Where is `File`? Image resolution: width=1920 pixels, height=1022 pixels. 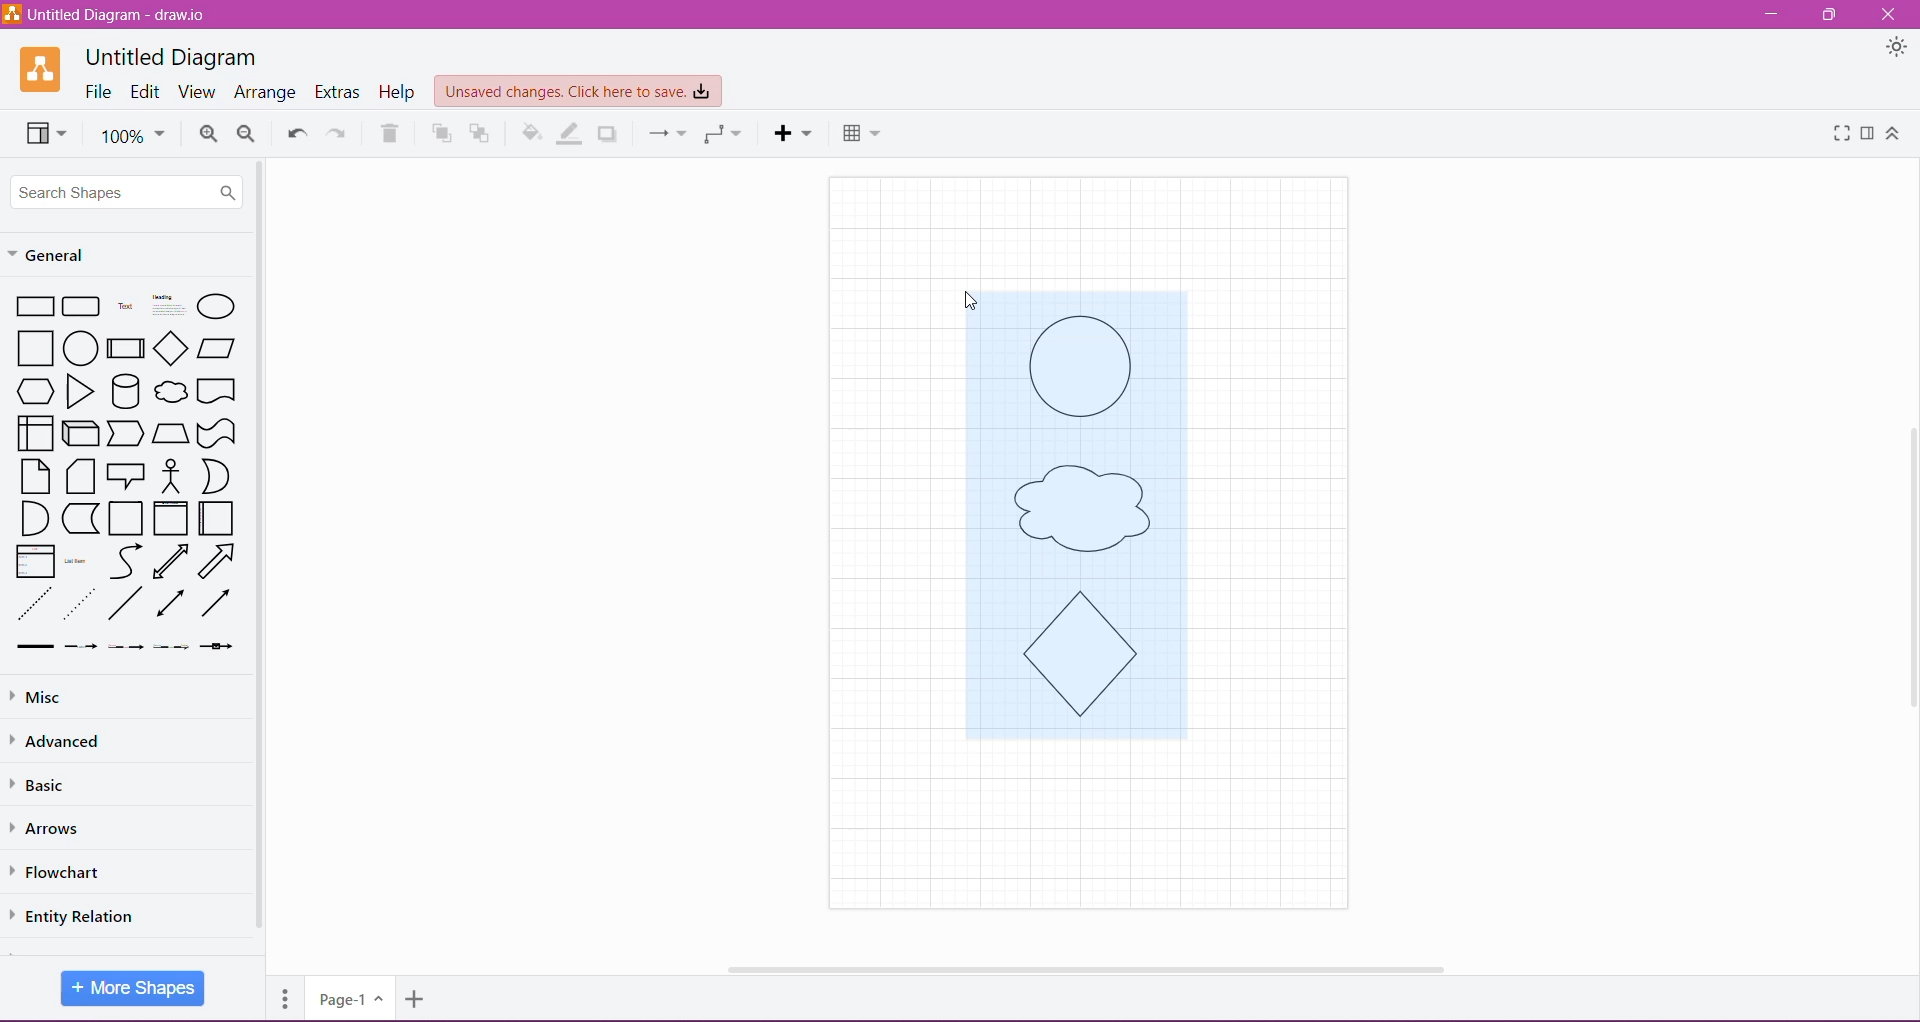 File is located at coordinates (99, 92).